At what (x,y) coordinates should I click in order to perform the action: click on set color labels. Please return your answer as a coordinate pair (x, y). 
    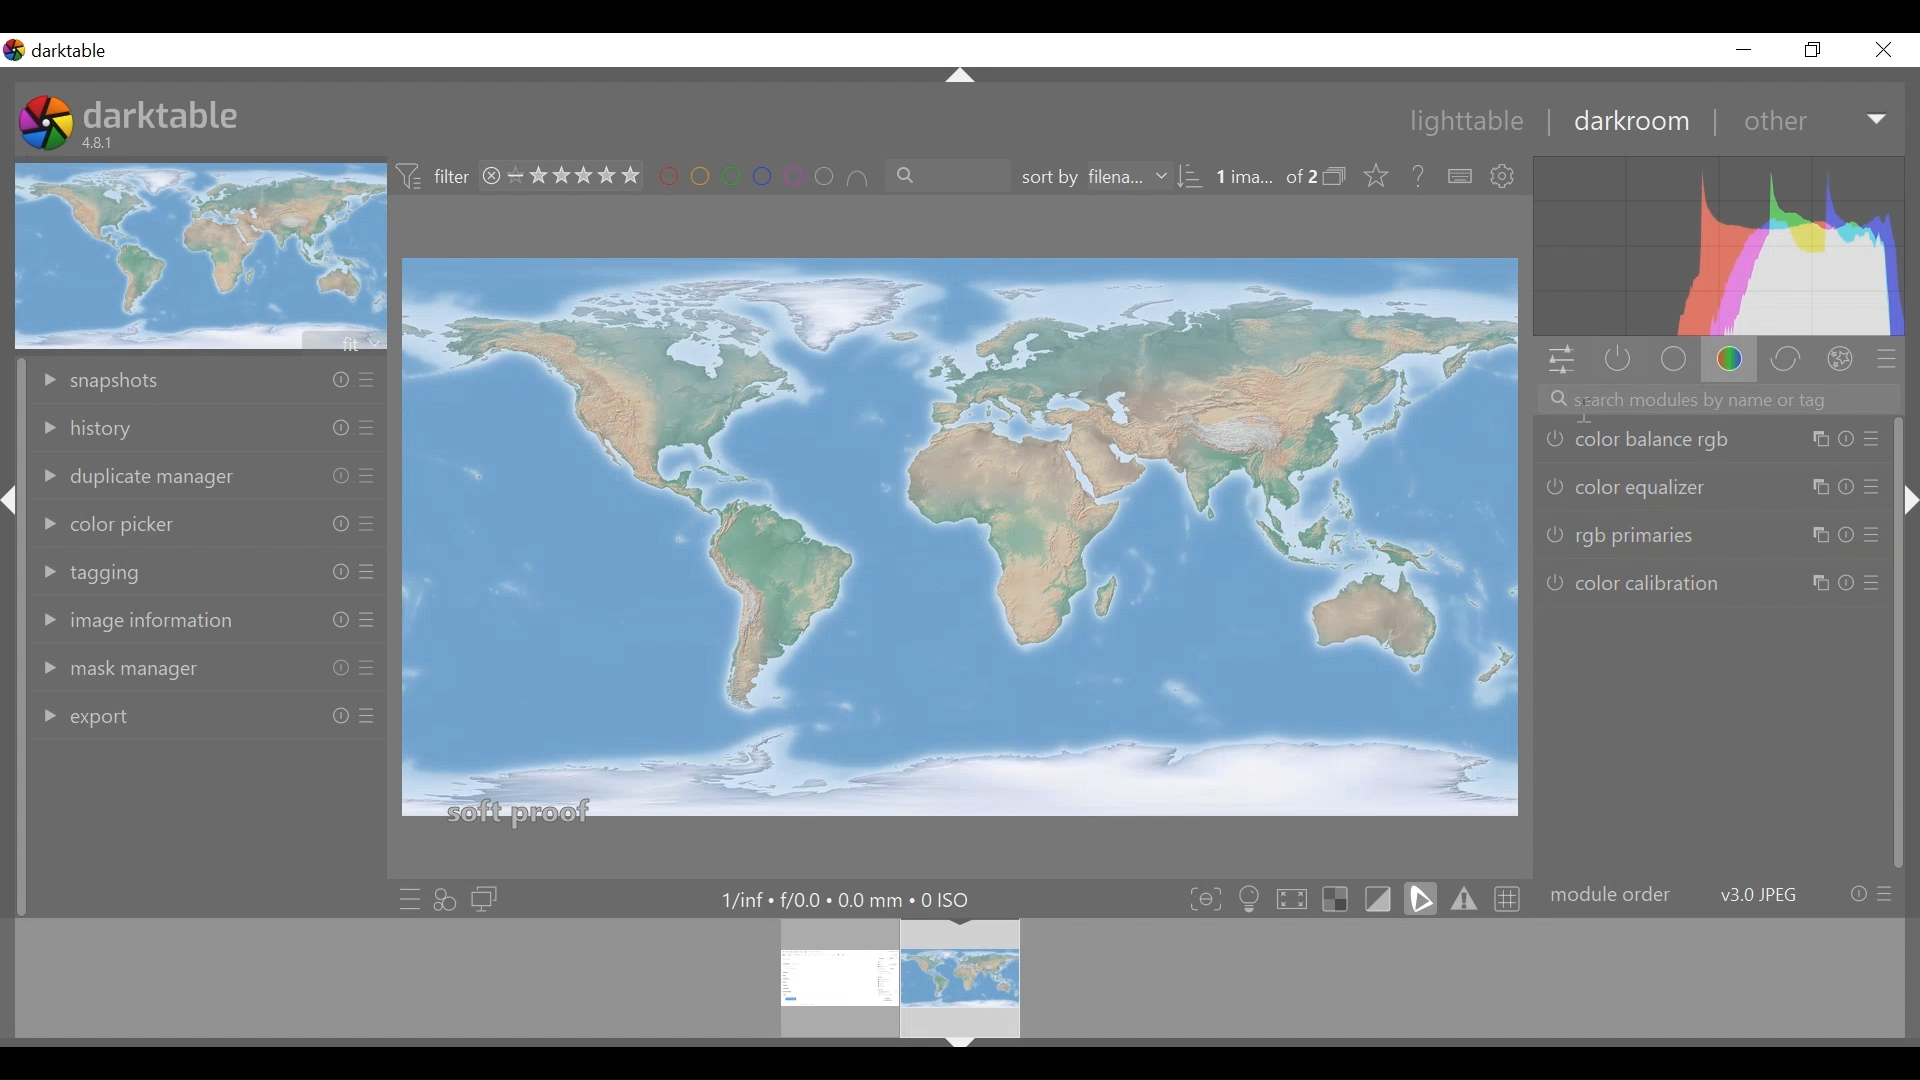
    Looking at the image, I should click on (763, 177).